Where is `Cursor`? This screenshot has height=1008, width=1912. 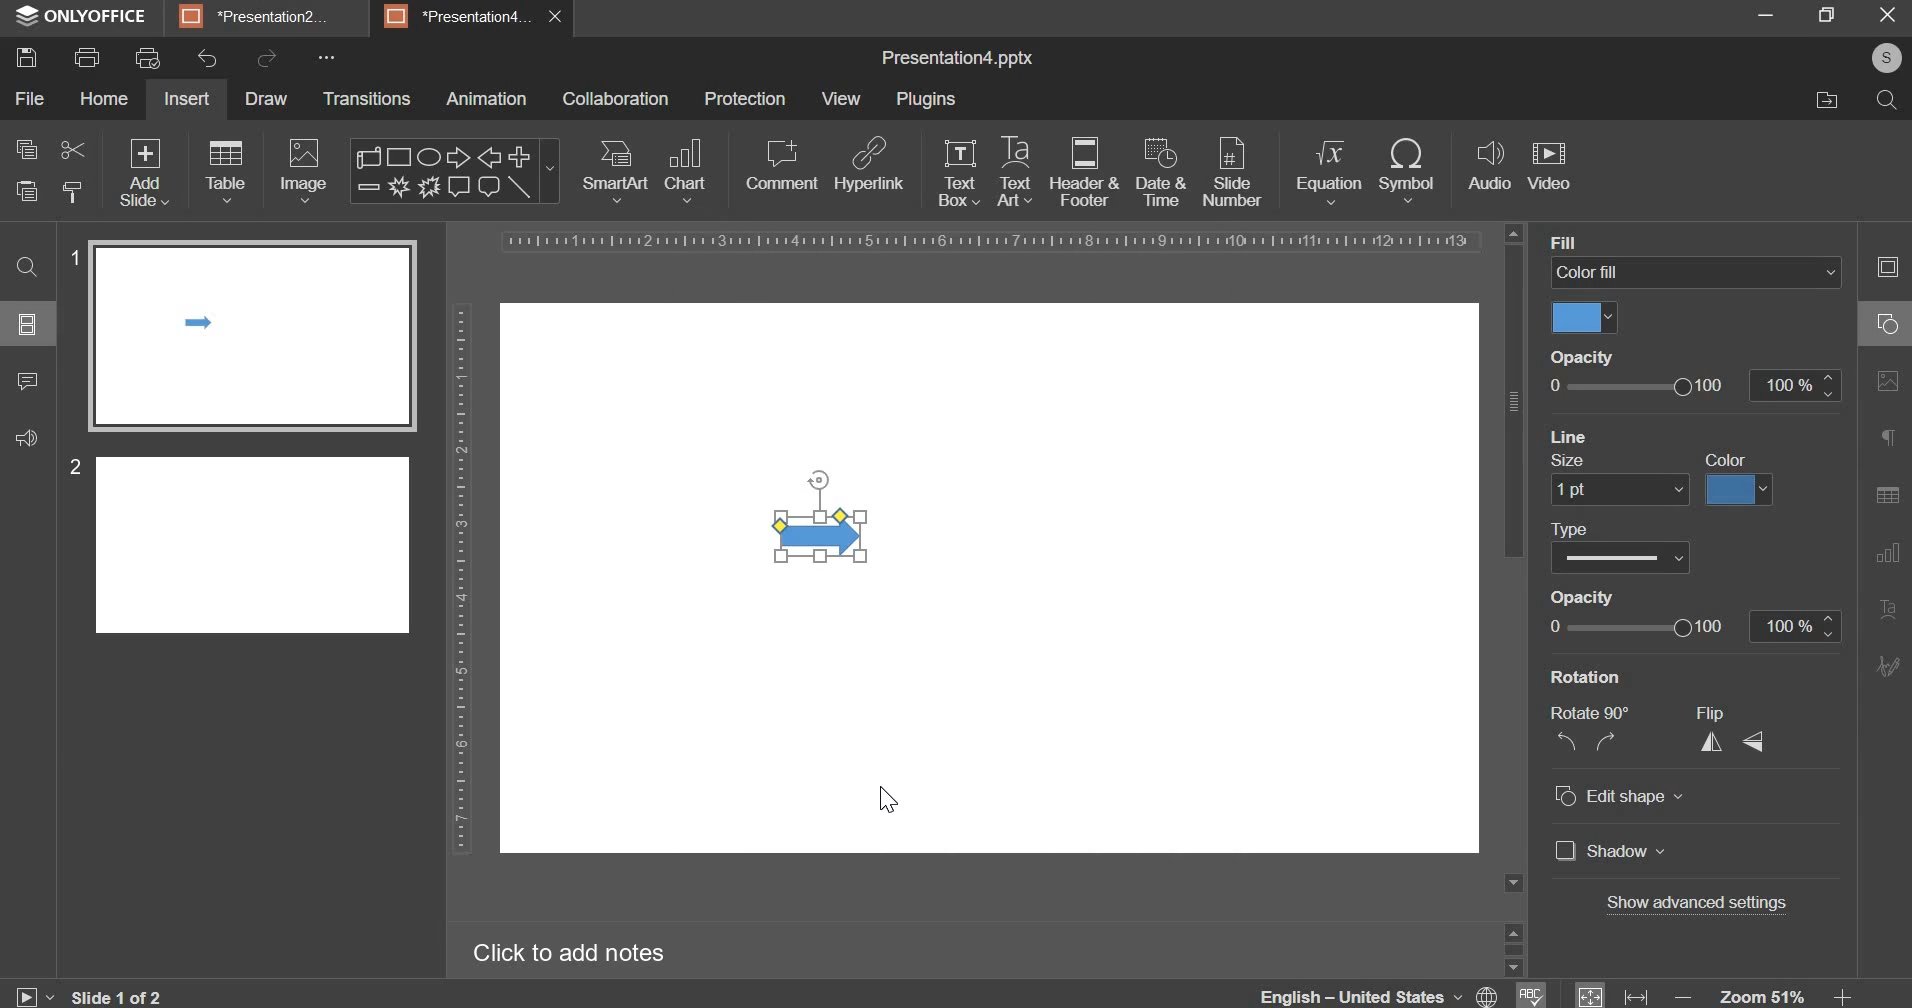
Cursor is located at coordinates (888, 800).